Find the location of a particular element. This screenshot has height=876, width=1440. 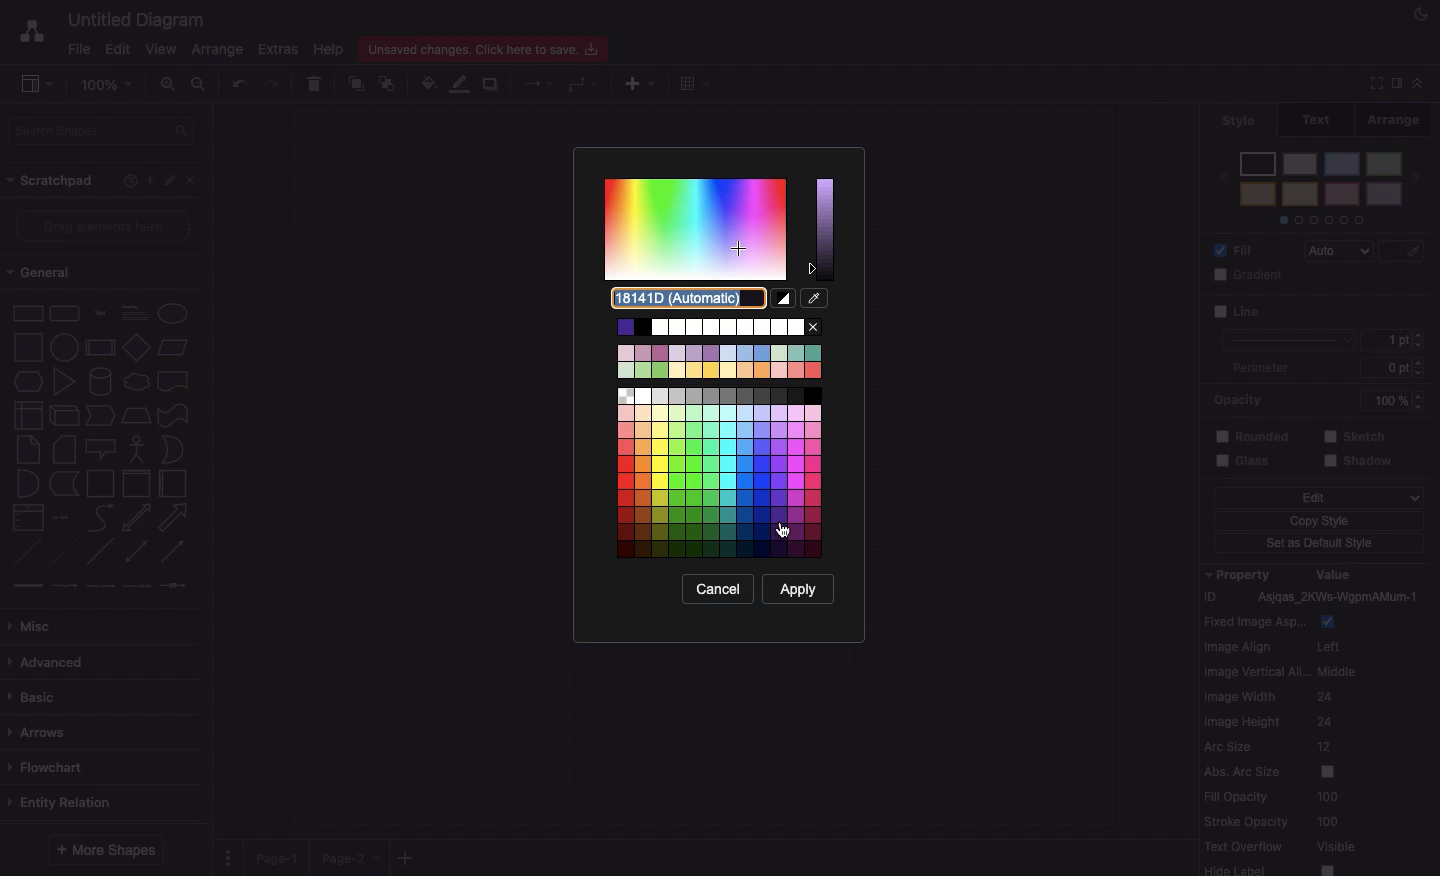

Flowchart is located at coordinates (49, 766).